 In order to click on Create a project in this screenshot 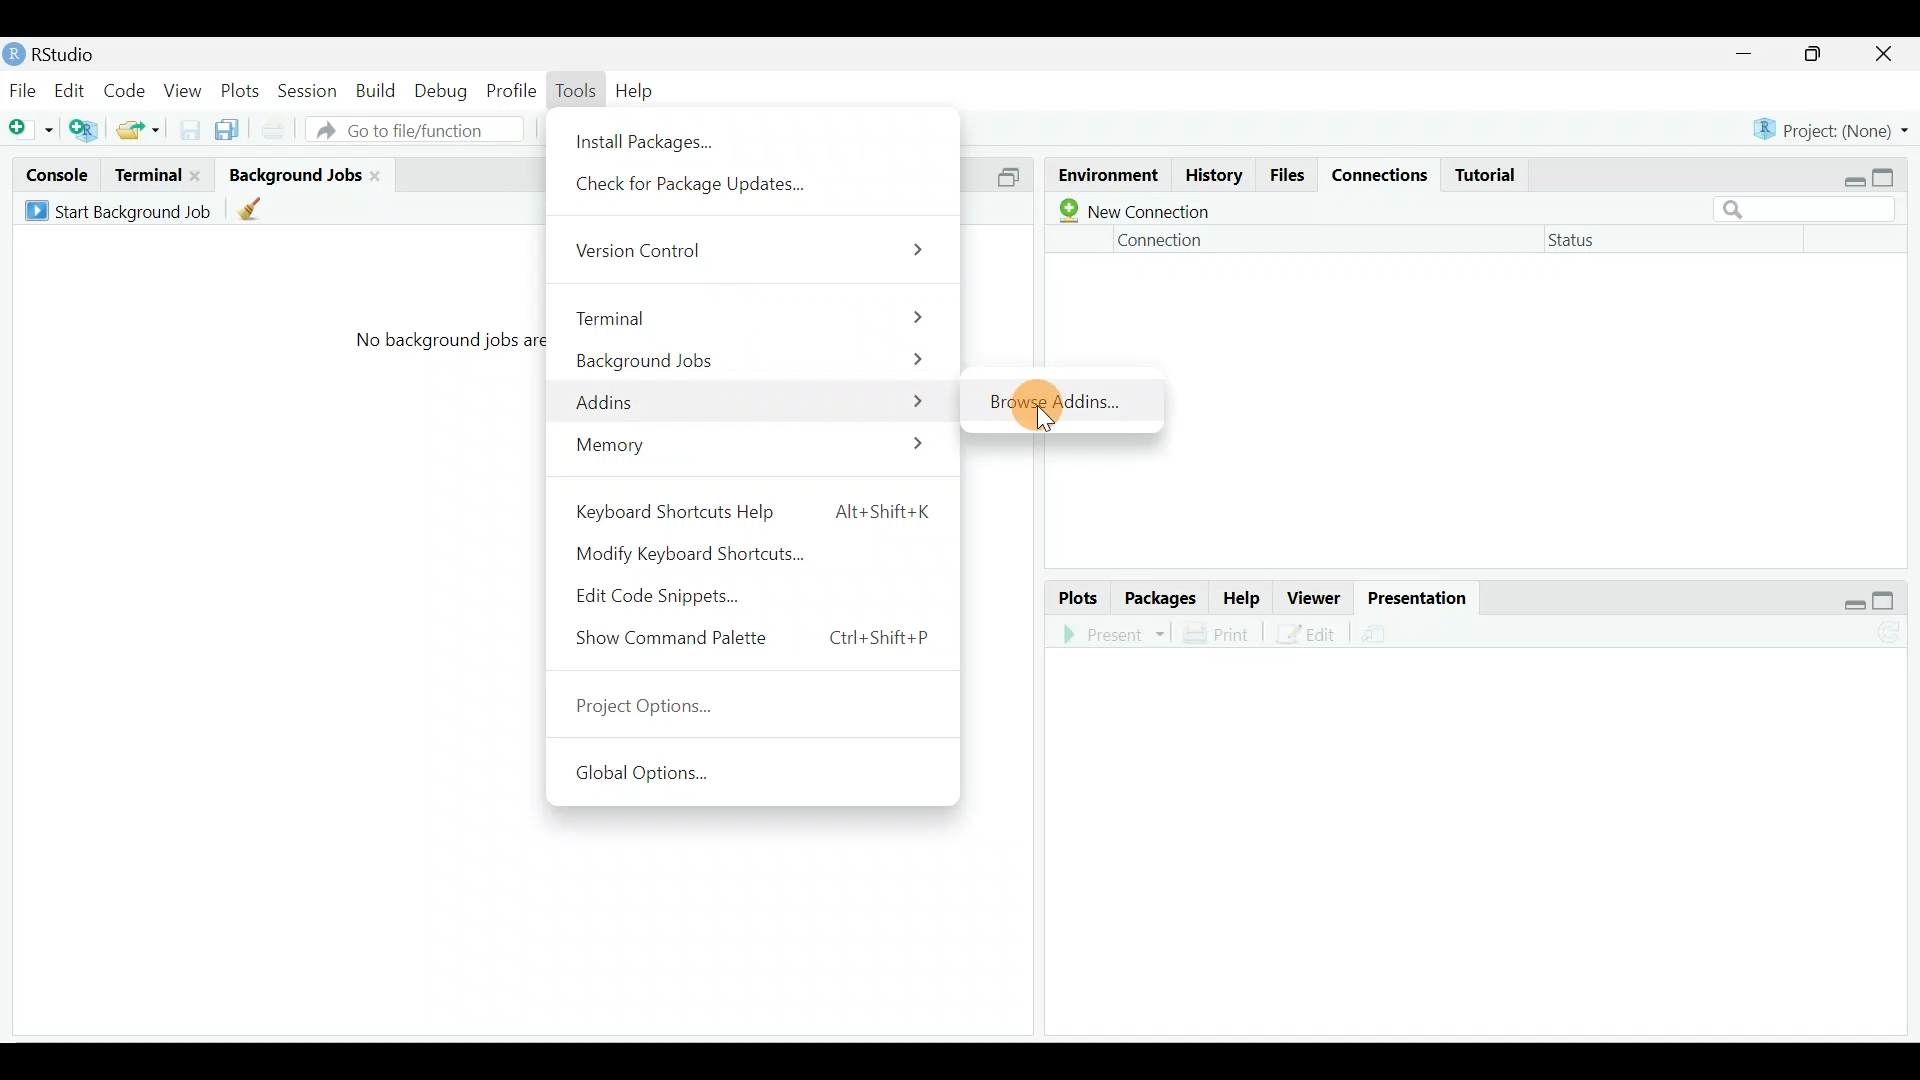, I will do `click(85, 129)`.